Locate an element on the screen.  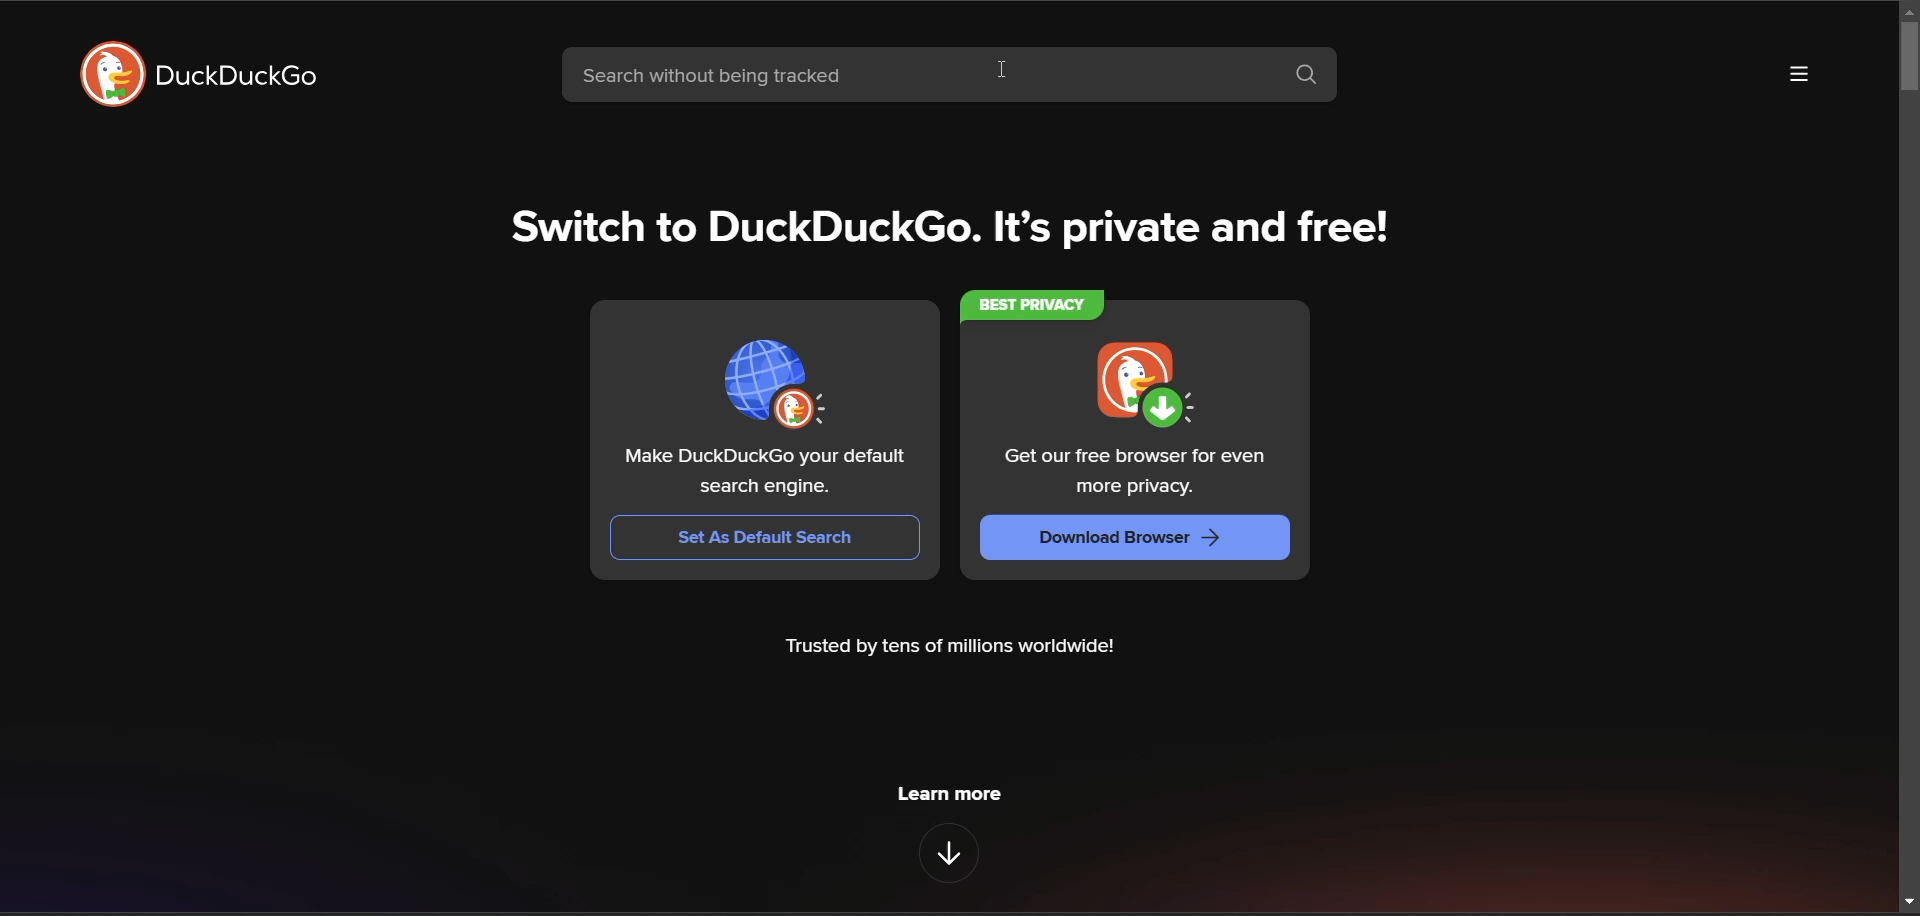
Switch to DuckDuckGo. It’s private and free! is located at coordinates (952, 229).